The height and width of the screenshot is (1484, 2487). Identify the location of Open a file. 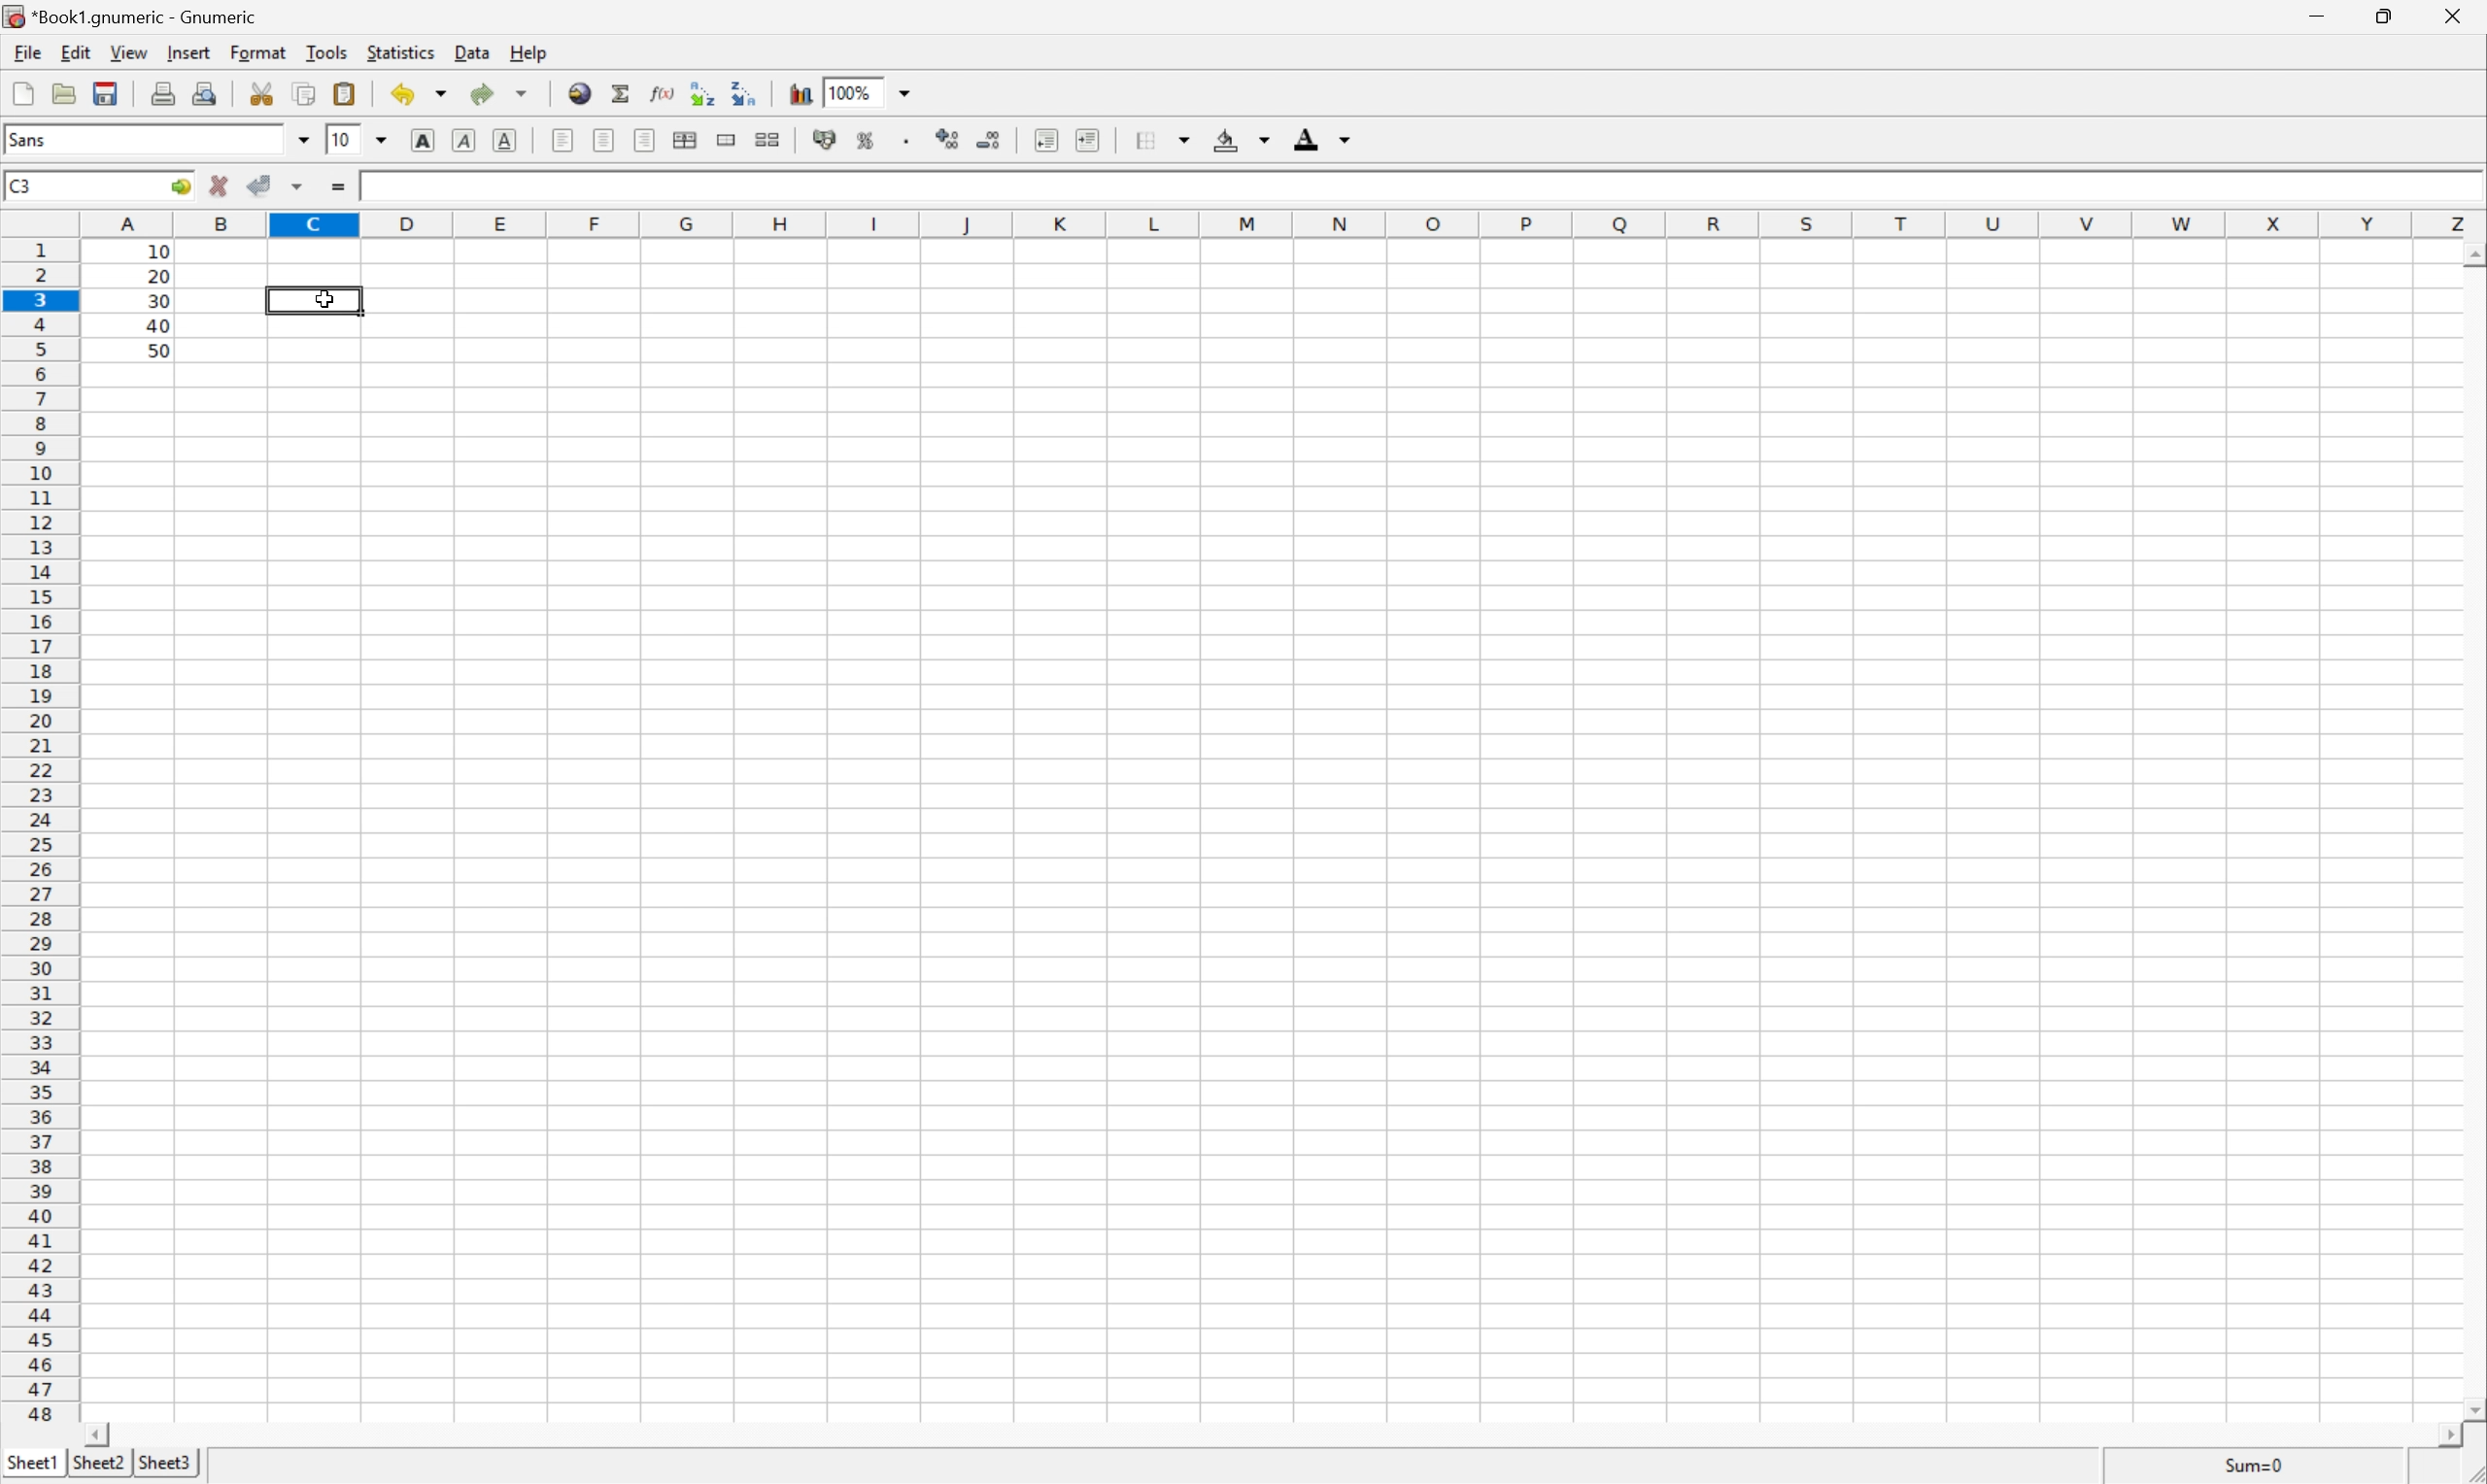
(67, 90).